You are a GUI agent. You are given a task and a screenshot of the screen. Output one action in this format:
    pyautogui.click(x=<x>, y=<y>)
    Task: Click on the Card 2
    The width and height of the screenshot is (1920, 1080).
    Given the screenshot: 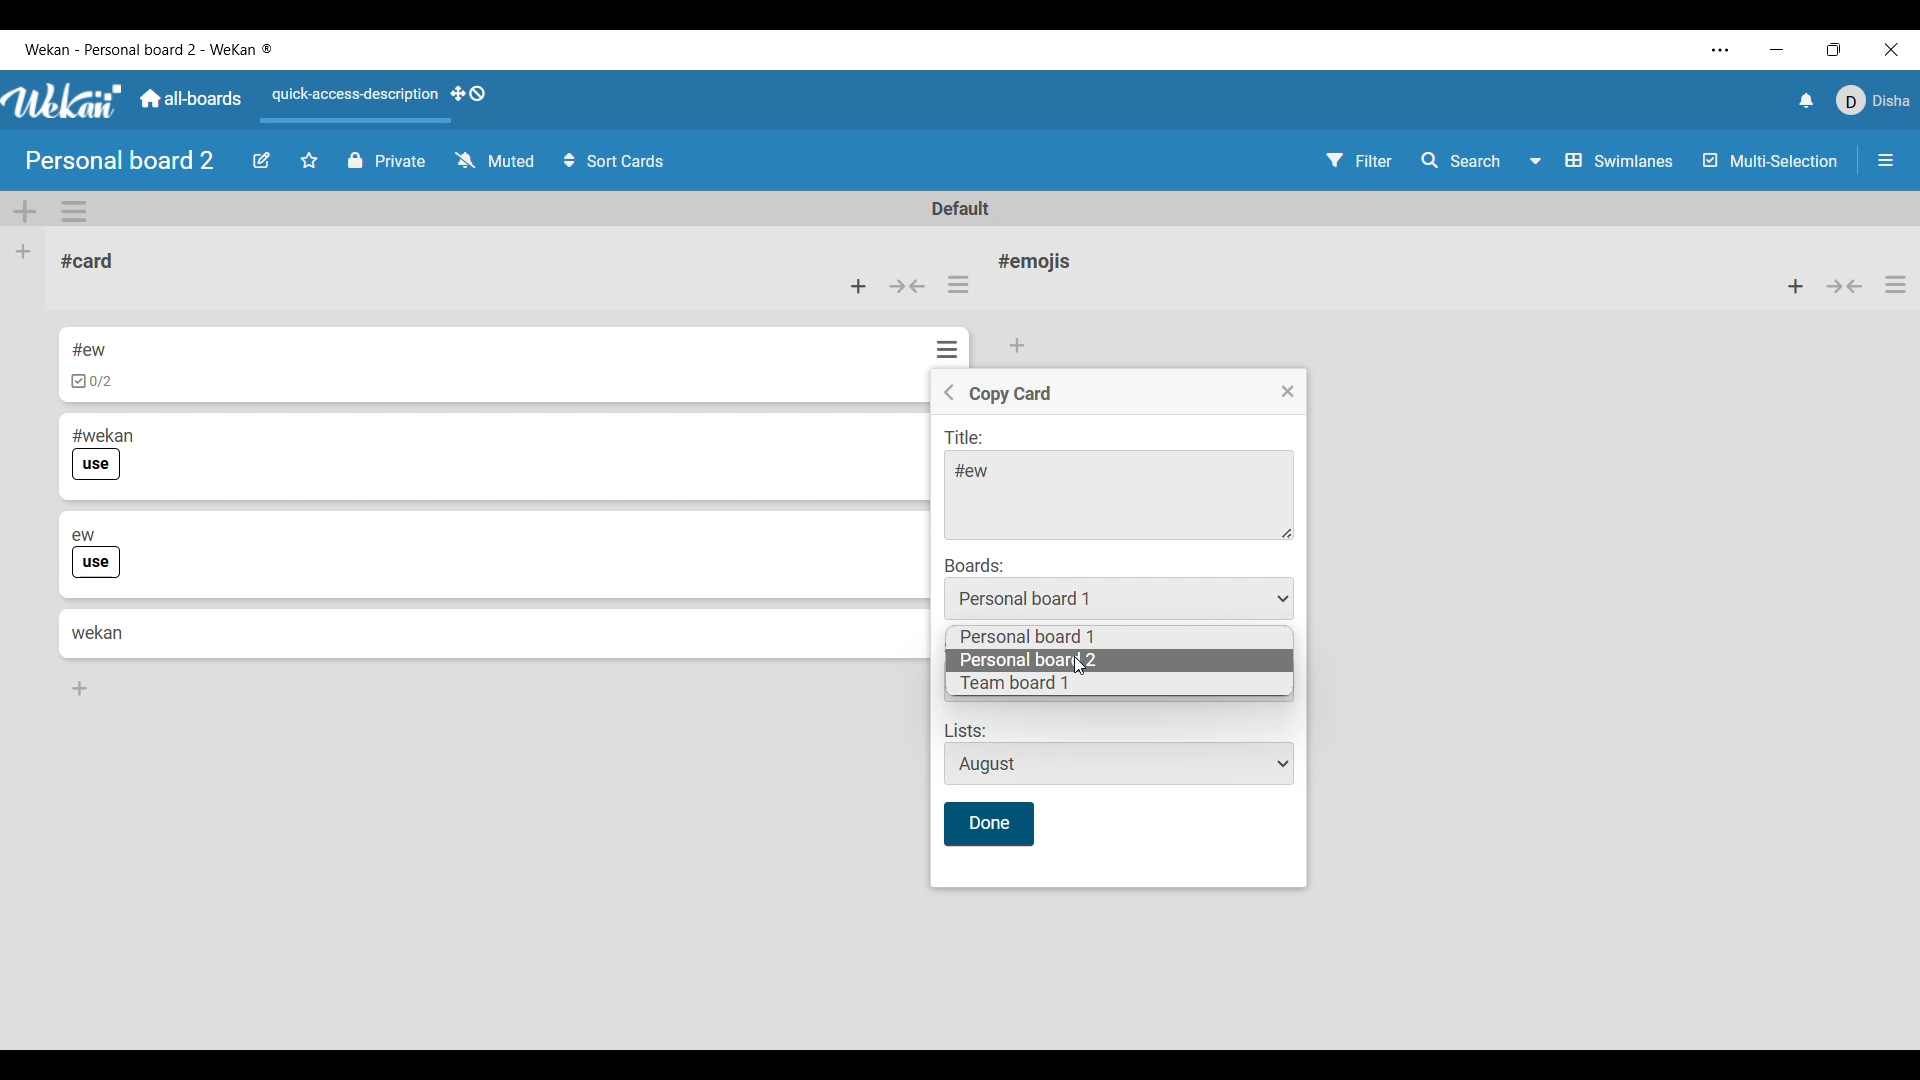 What is the action you would take?
    pyautogui.click(x=167, y=431)
    